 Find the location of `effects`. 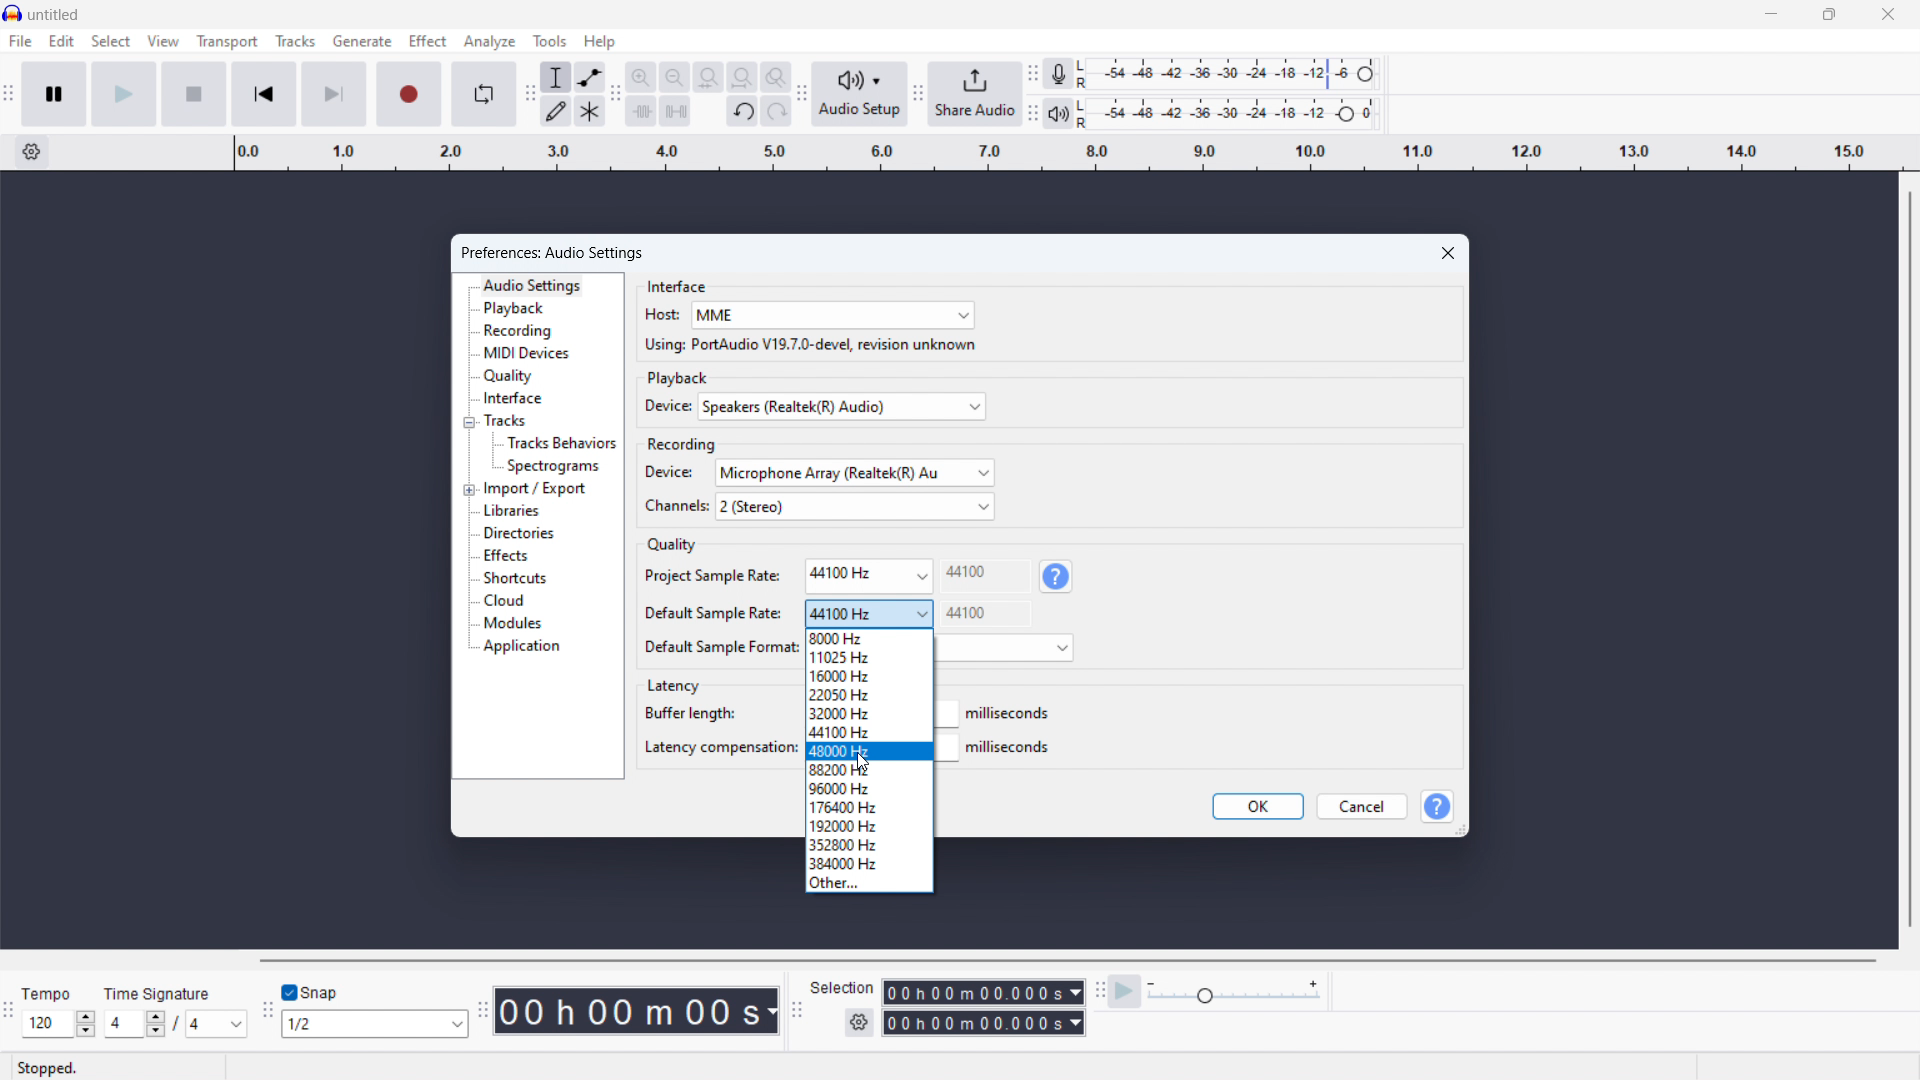

effects is located at coordinates (505, 556).